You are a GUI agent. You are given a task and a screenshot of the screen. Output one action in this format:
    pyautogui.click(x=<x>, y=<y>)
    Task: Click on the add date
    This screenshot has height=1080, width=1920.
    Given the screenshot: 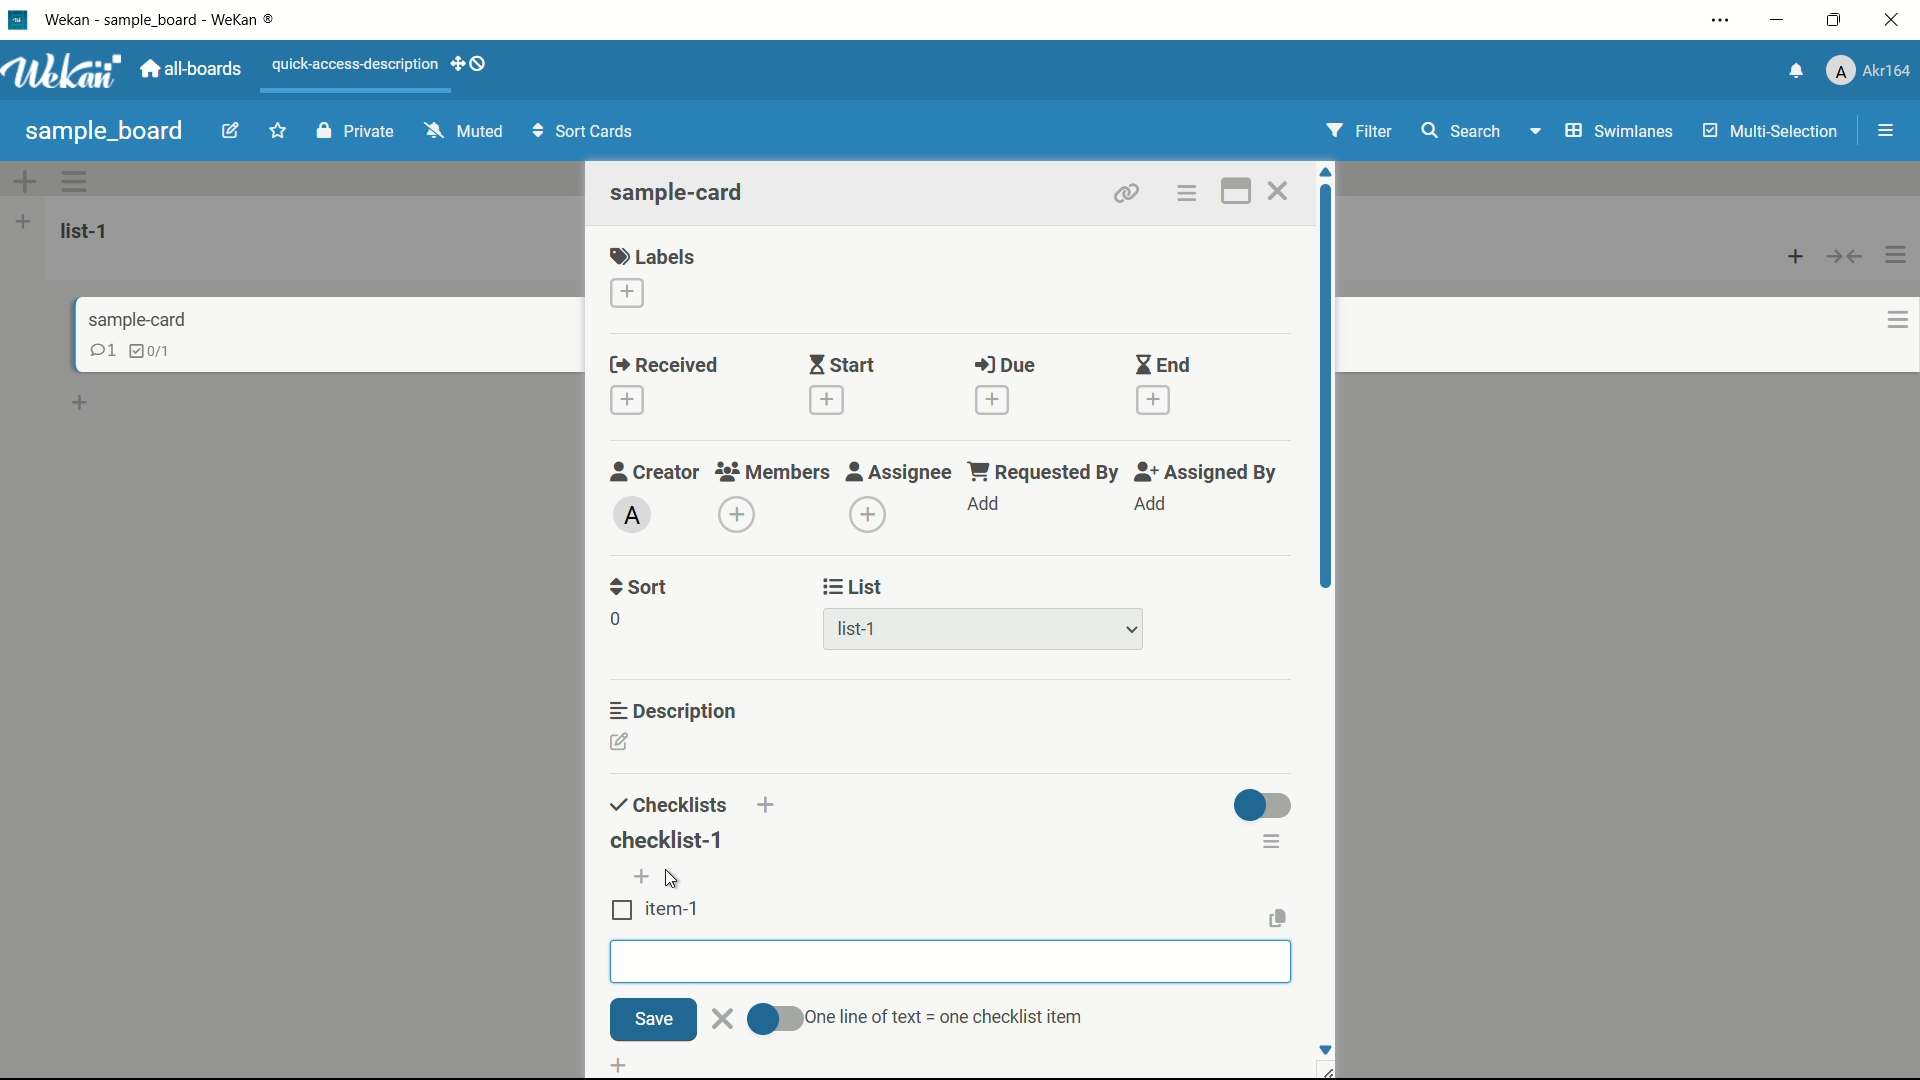 What is the action you would take?
    pyautogui.click(x=628, y=401)
    